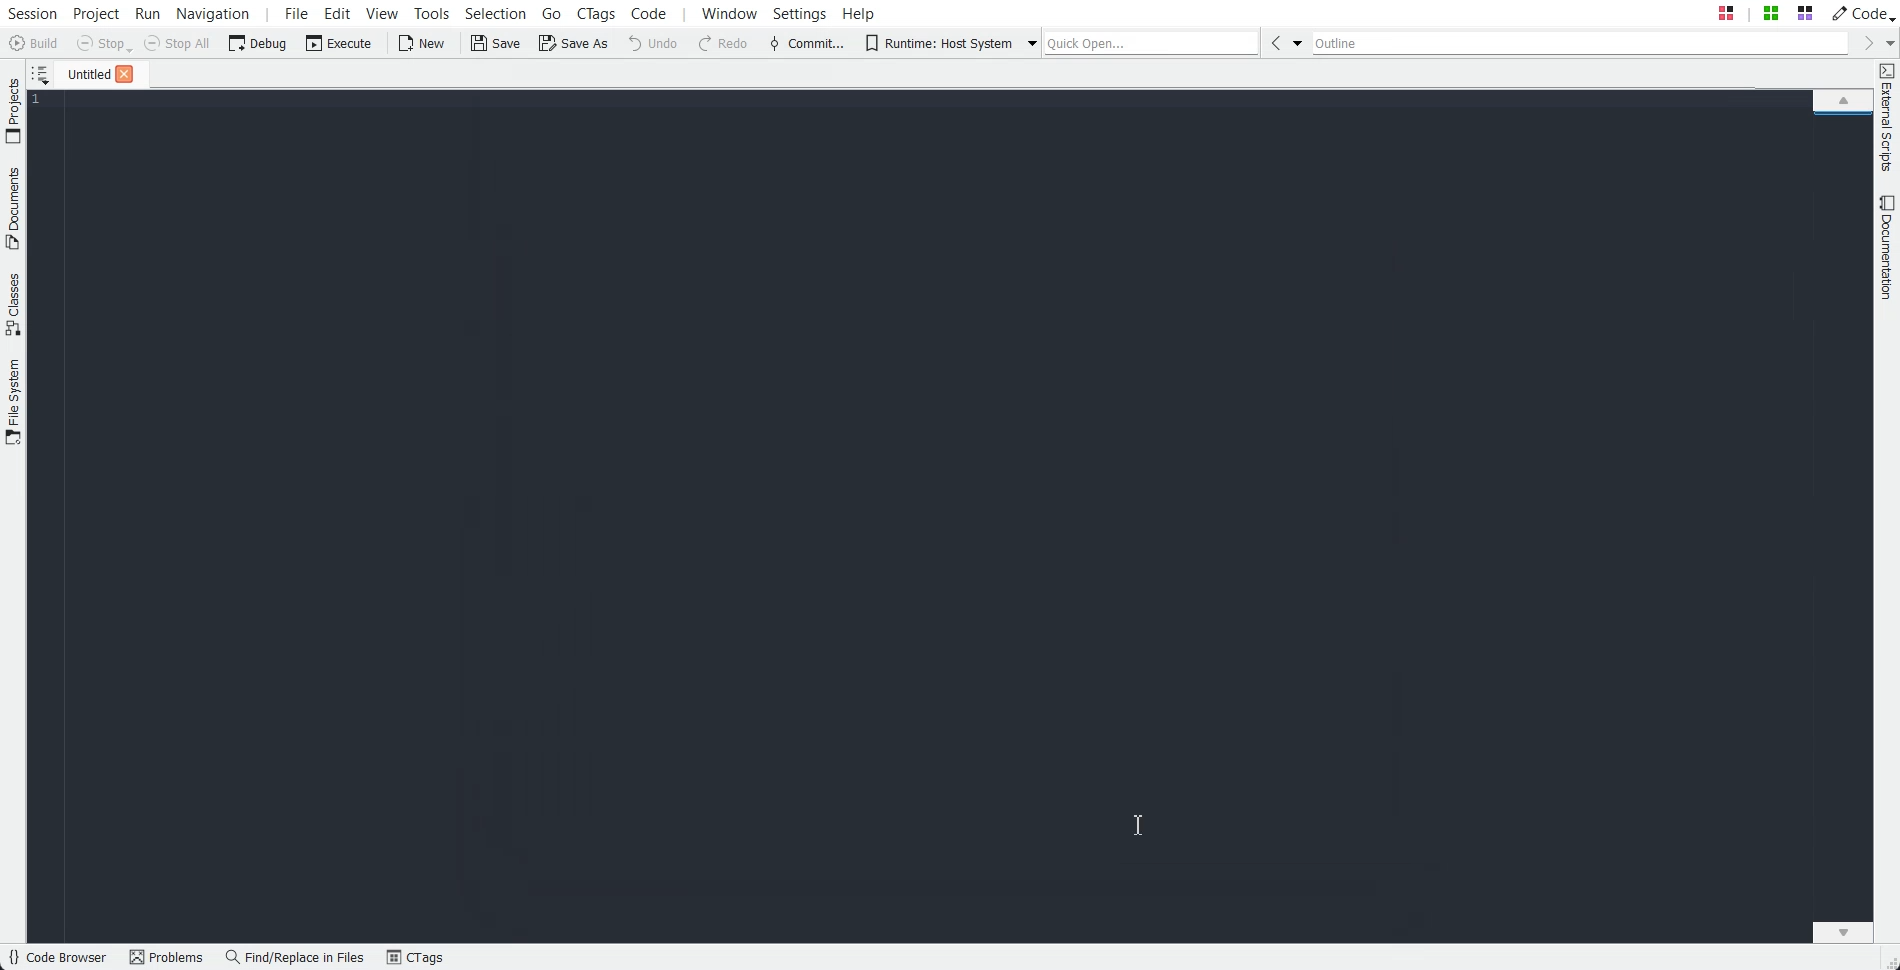 This screenshot has width=1900, height=970. Describe the element at coordinates (166, 958) in the screenshot. I see `Problems` at that location.